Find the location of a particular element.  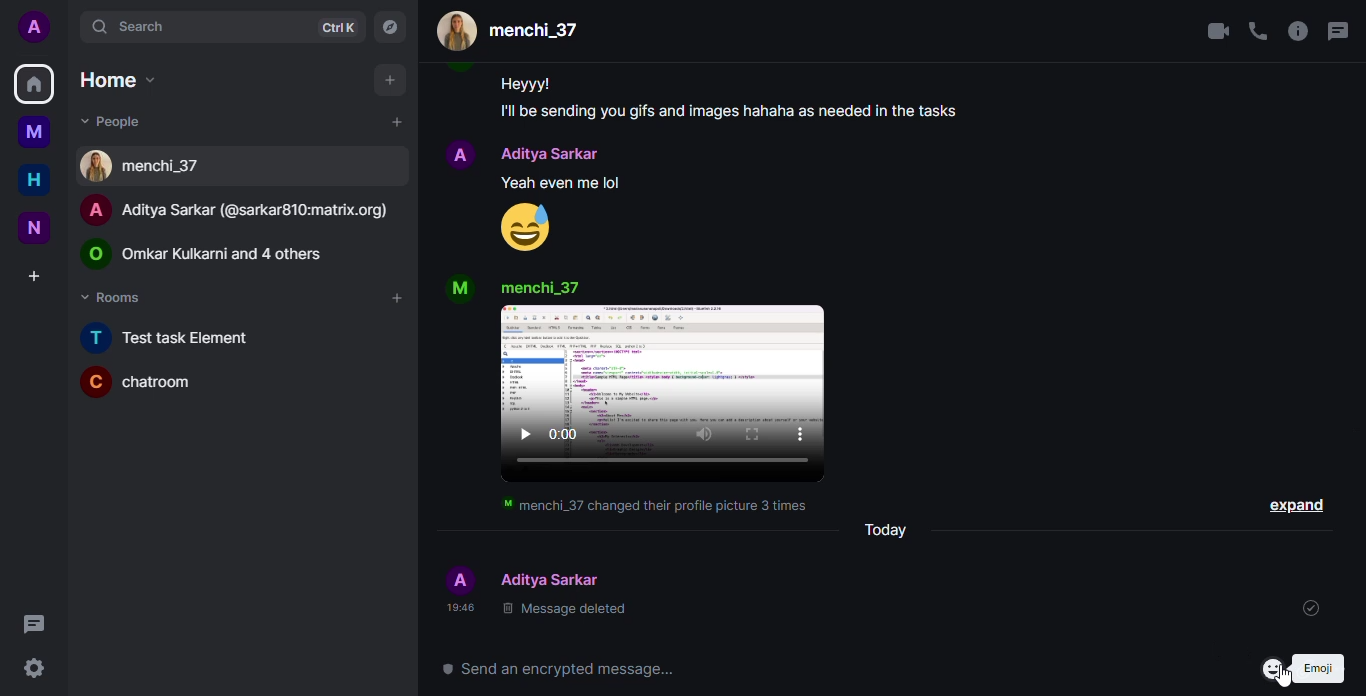

search is located at coordinates (121, 26).